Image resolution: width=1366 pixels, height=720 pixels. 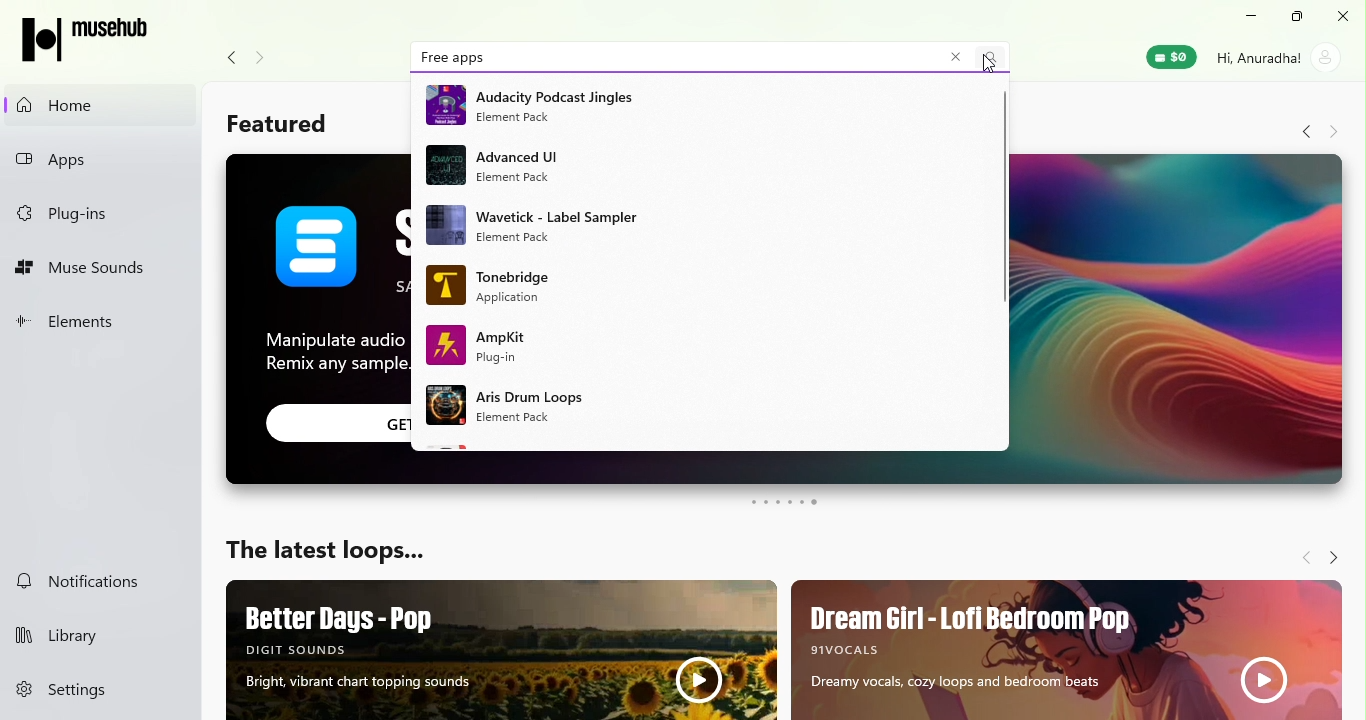 What do you see at coordinates (698, 104) in the screenshot?
I see `Ad` at bounding box center [698, 104].